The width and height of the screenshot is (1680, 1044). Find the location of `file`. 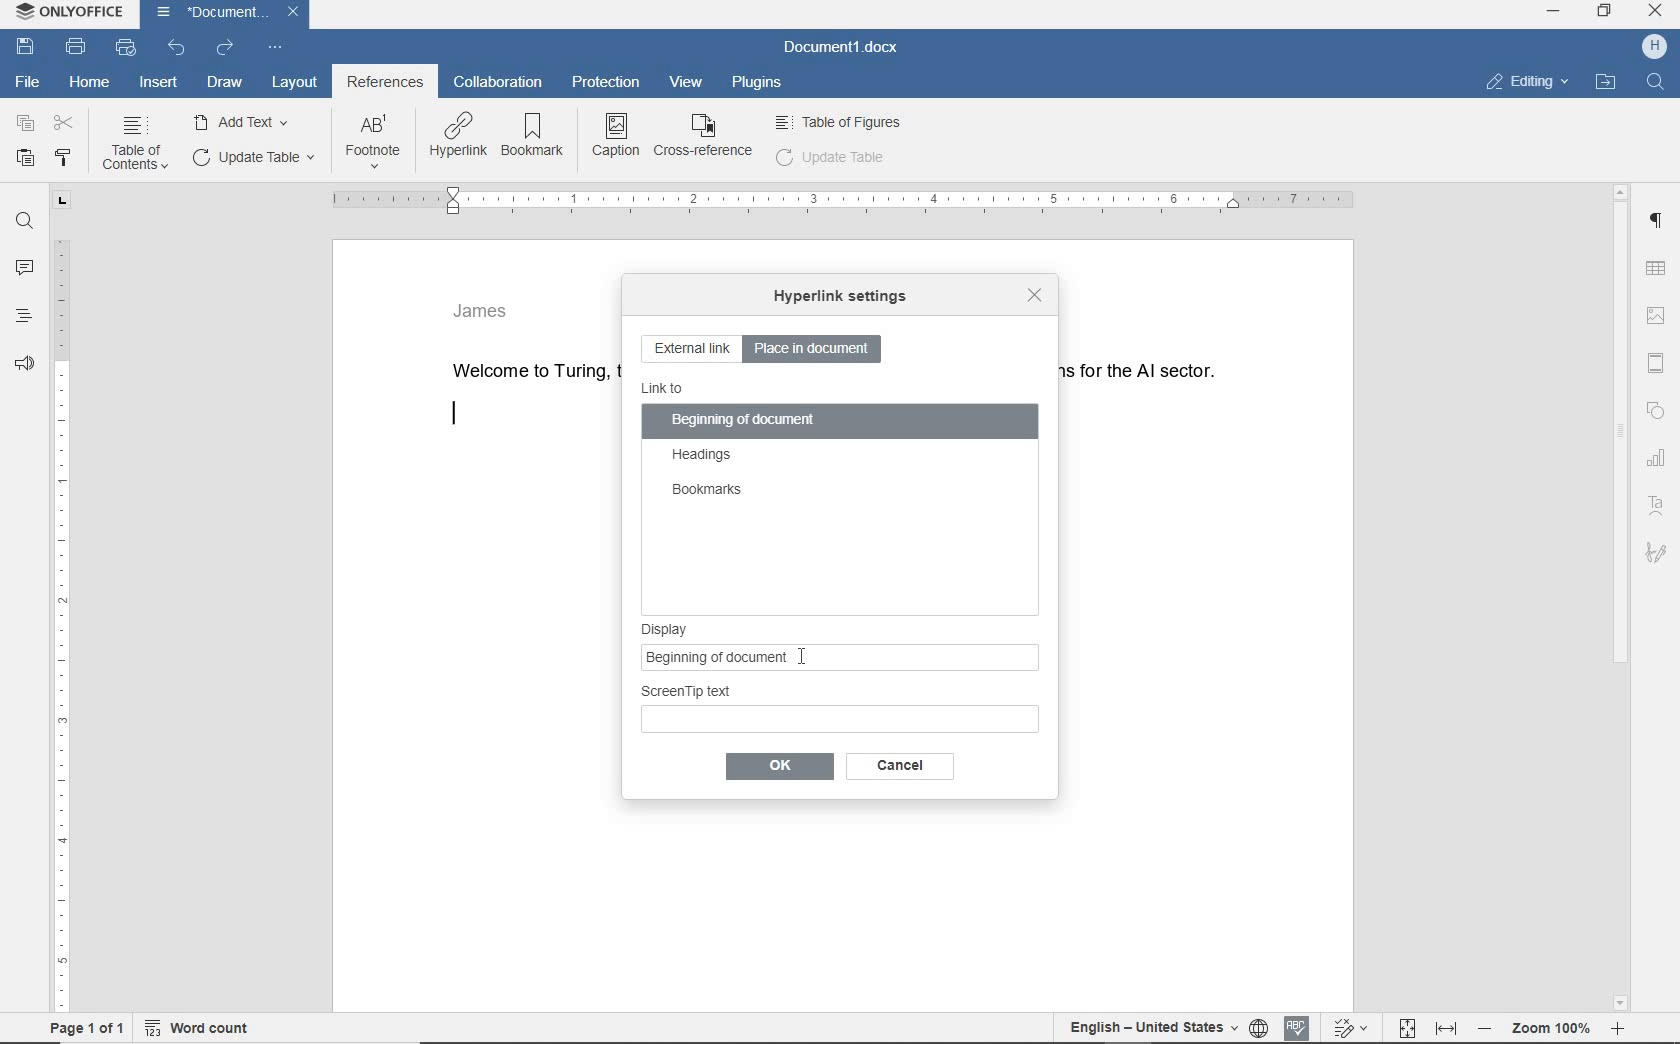

file is located at coordinates (28, 82).